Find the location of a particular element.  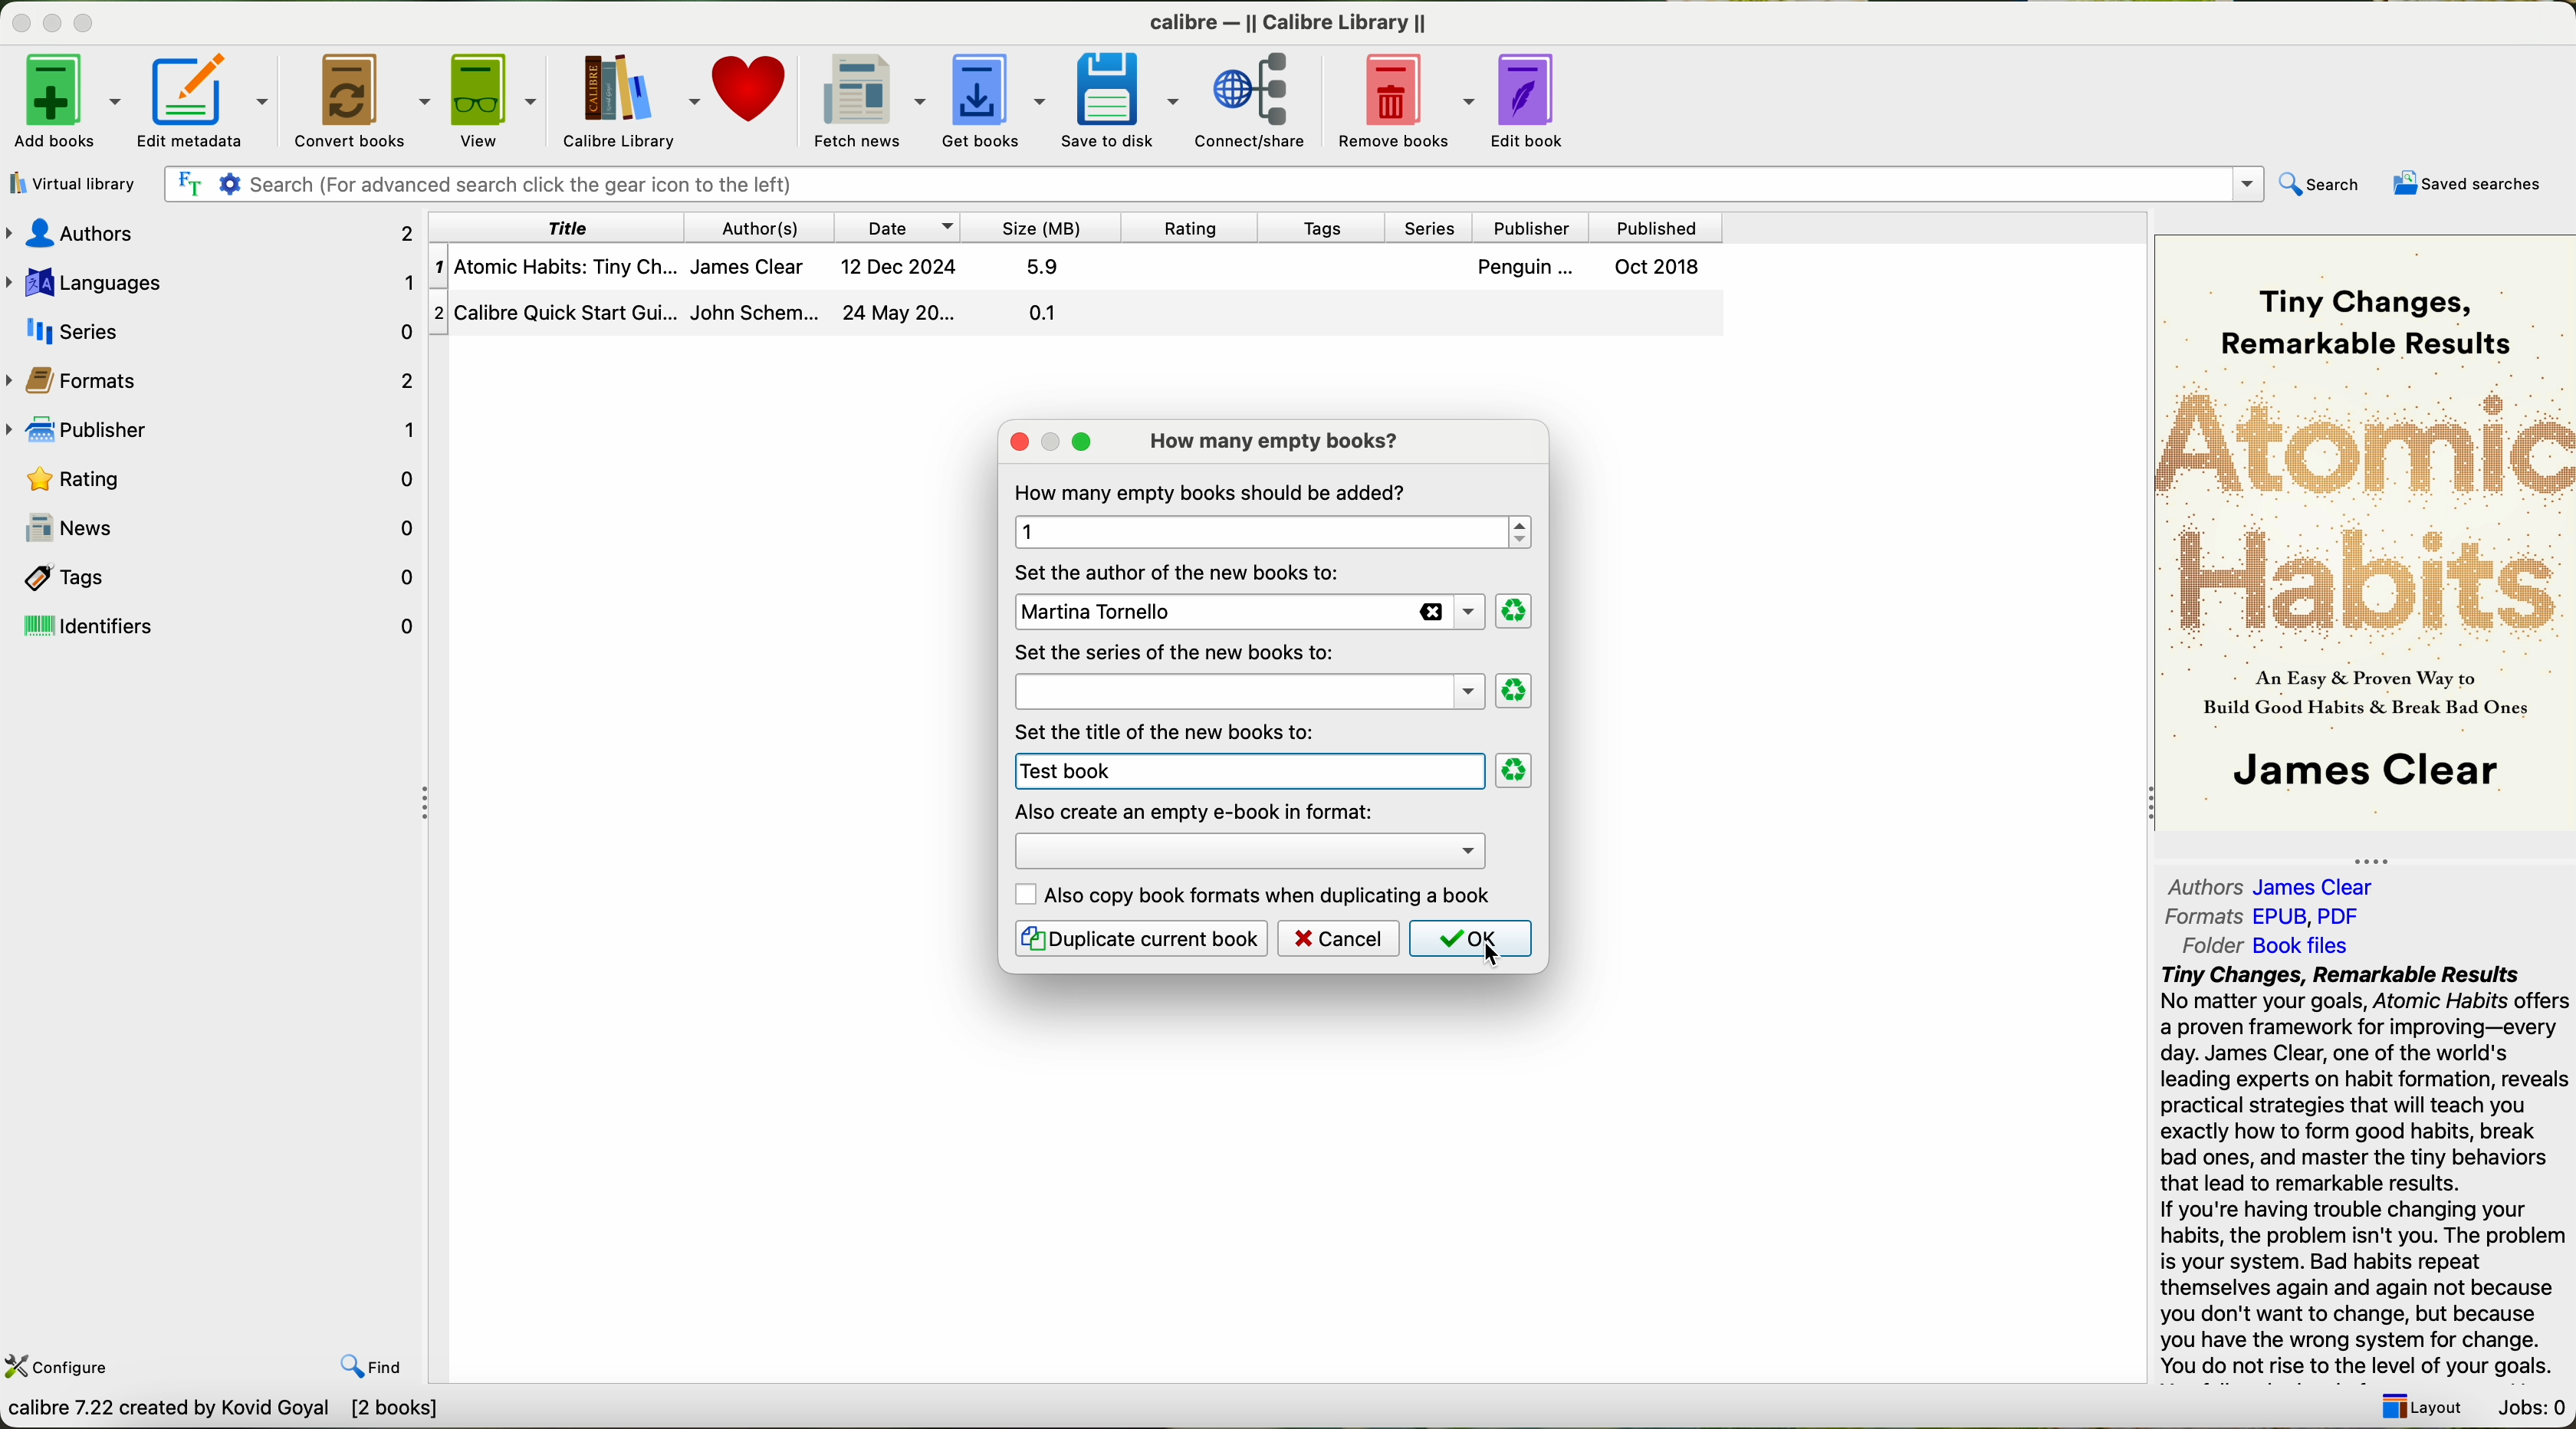

published is located at coordinates (1665, 228).